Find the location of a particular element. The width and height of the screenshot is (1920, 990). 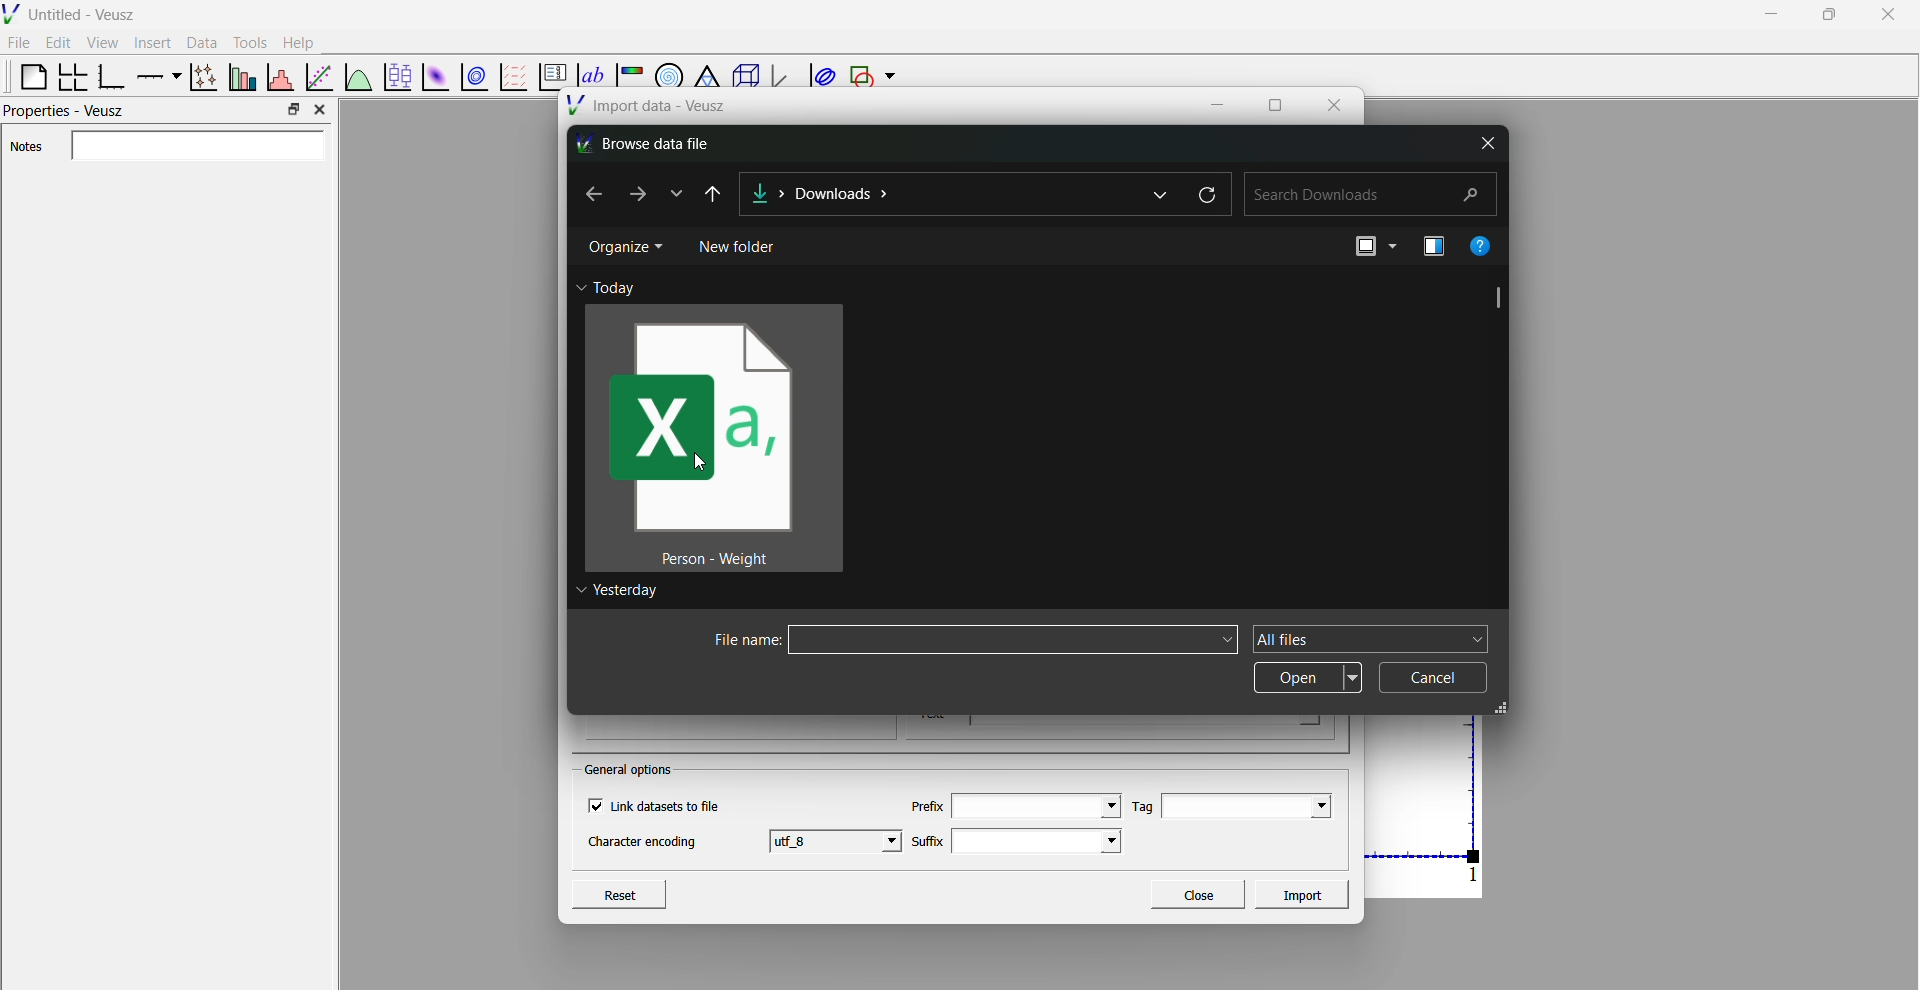

add an axis to a plot is located at coordinates (156, 75).